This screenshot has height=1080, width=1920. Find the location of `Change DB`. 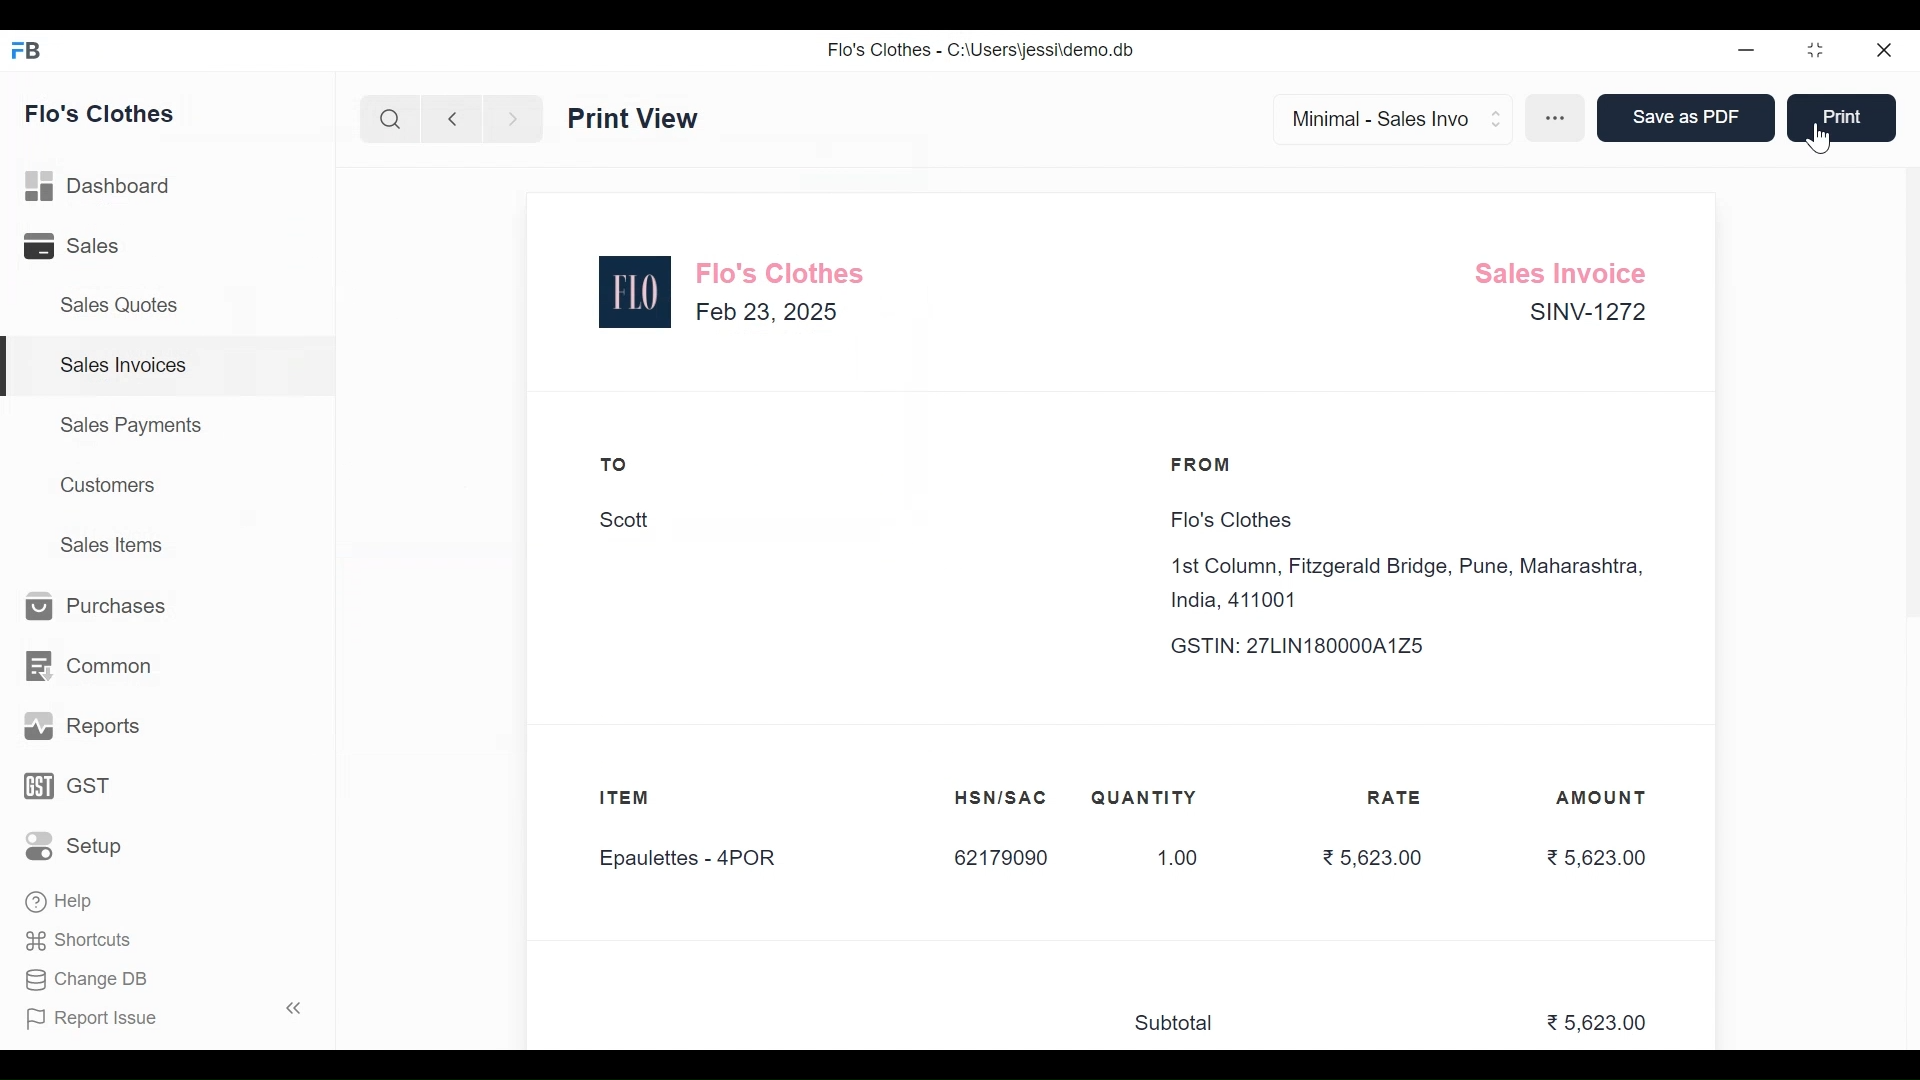

Change DB is located at coordinates (85, 978).